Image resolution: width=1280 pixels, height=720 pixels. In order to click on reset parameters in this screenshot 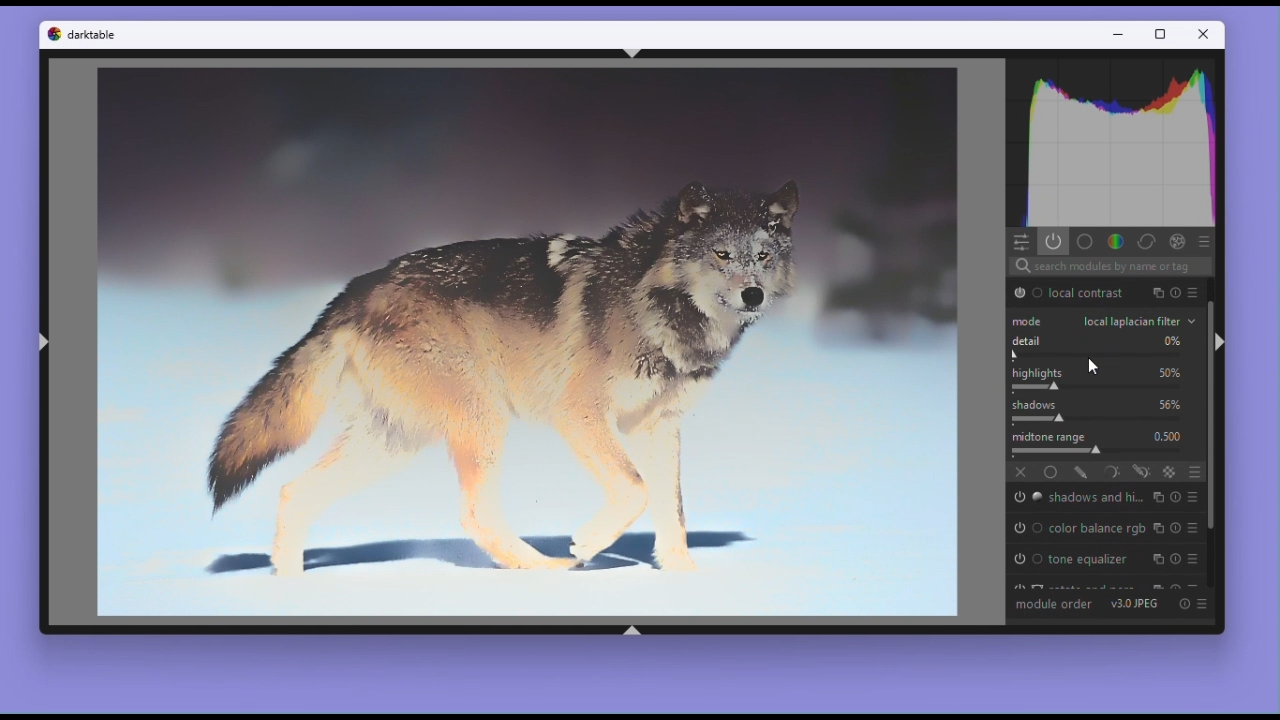, I will do `click(1176, 530)`.